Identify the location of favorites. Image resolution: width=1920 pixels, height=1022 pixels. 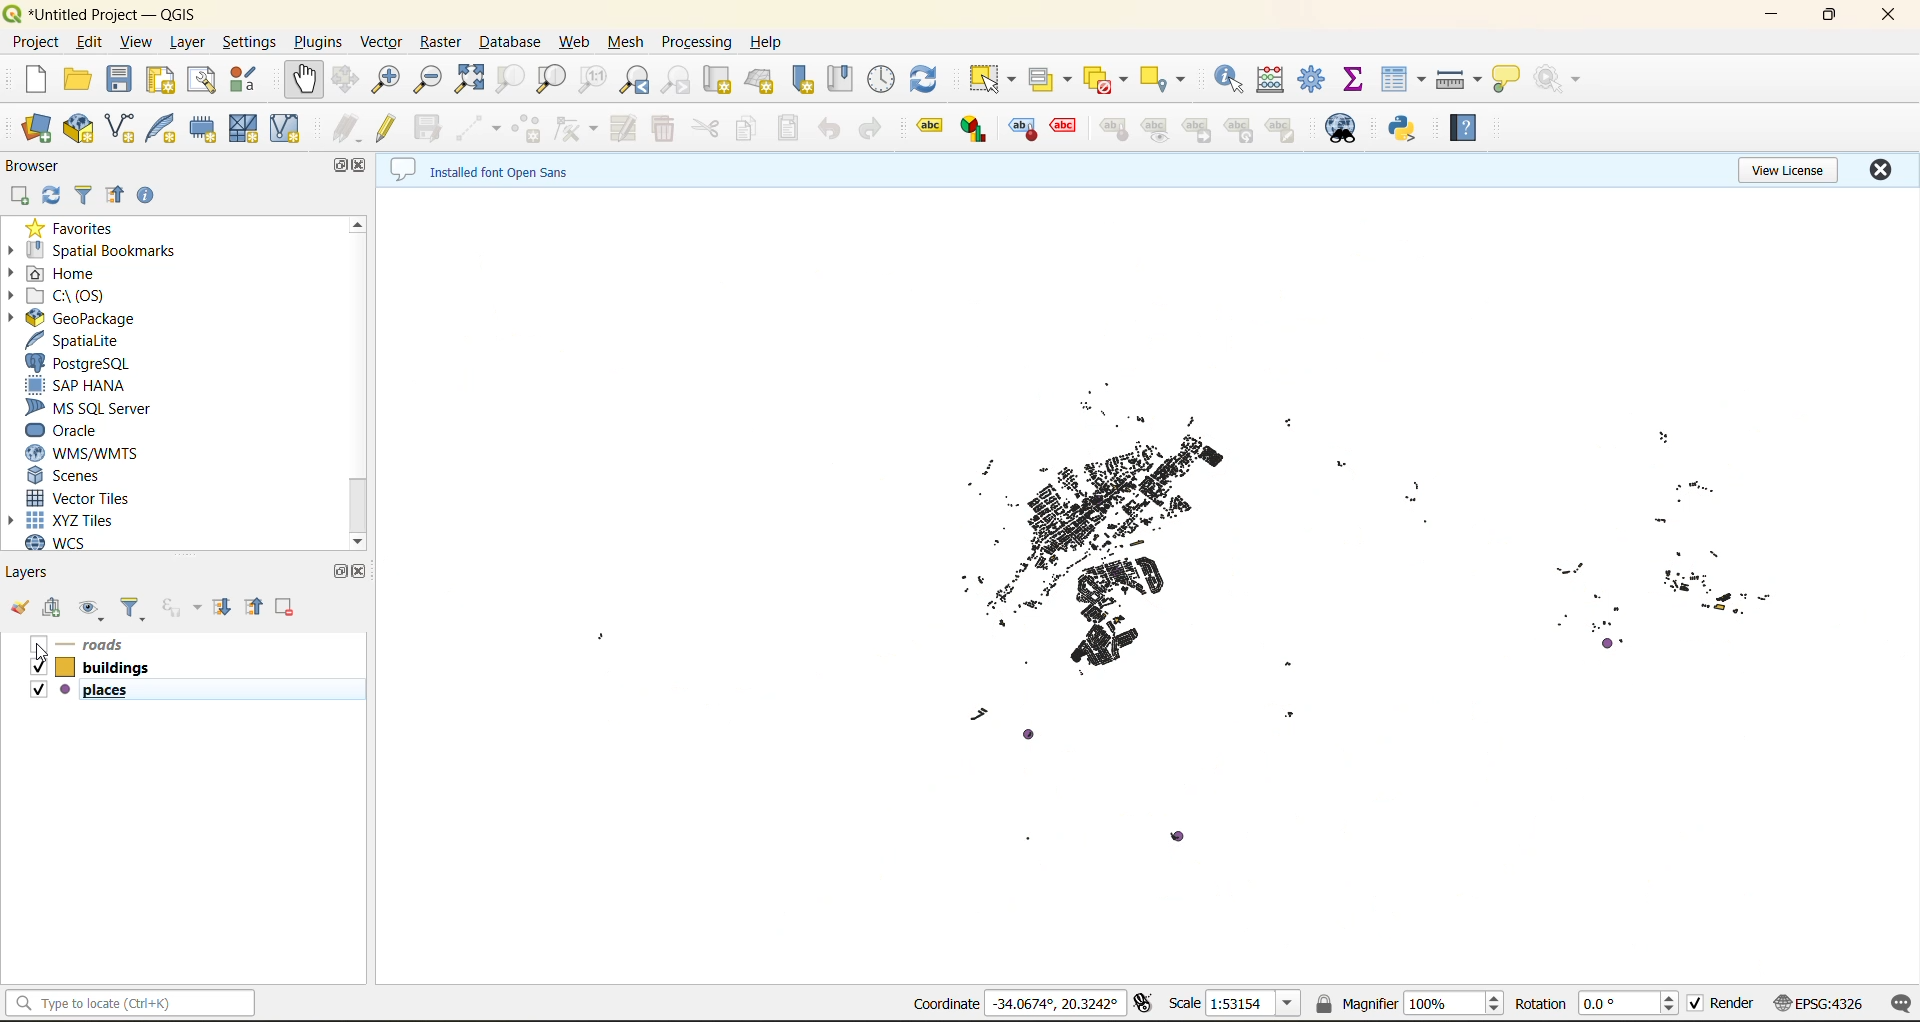
(77, 229).